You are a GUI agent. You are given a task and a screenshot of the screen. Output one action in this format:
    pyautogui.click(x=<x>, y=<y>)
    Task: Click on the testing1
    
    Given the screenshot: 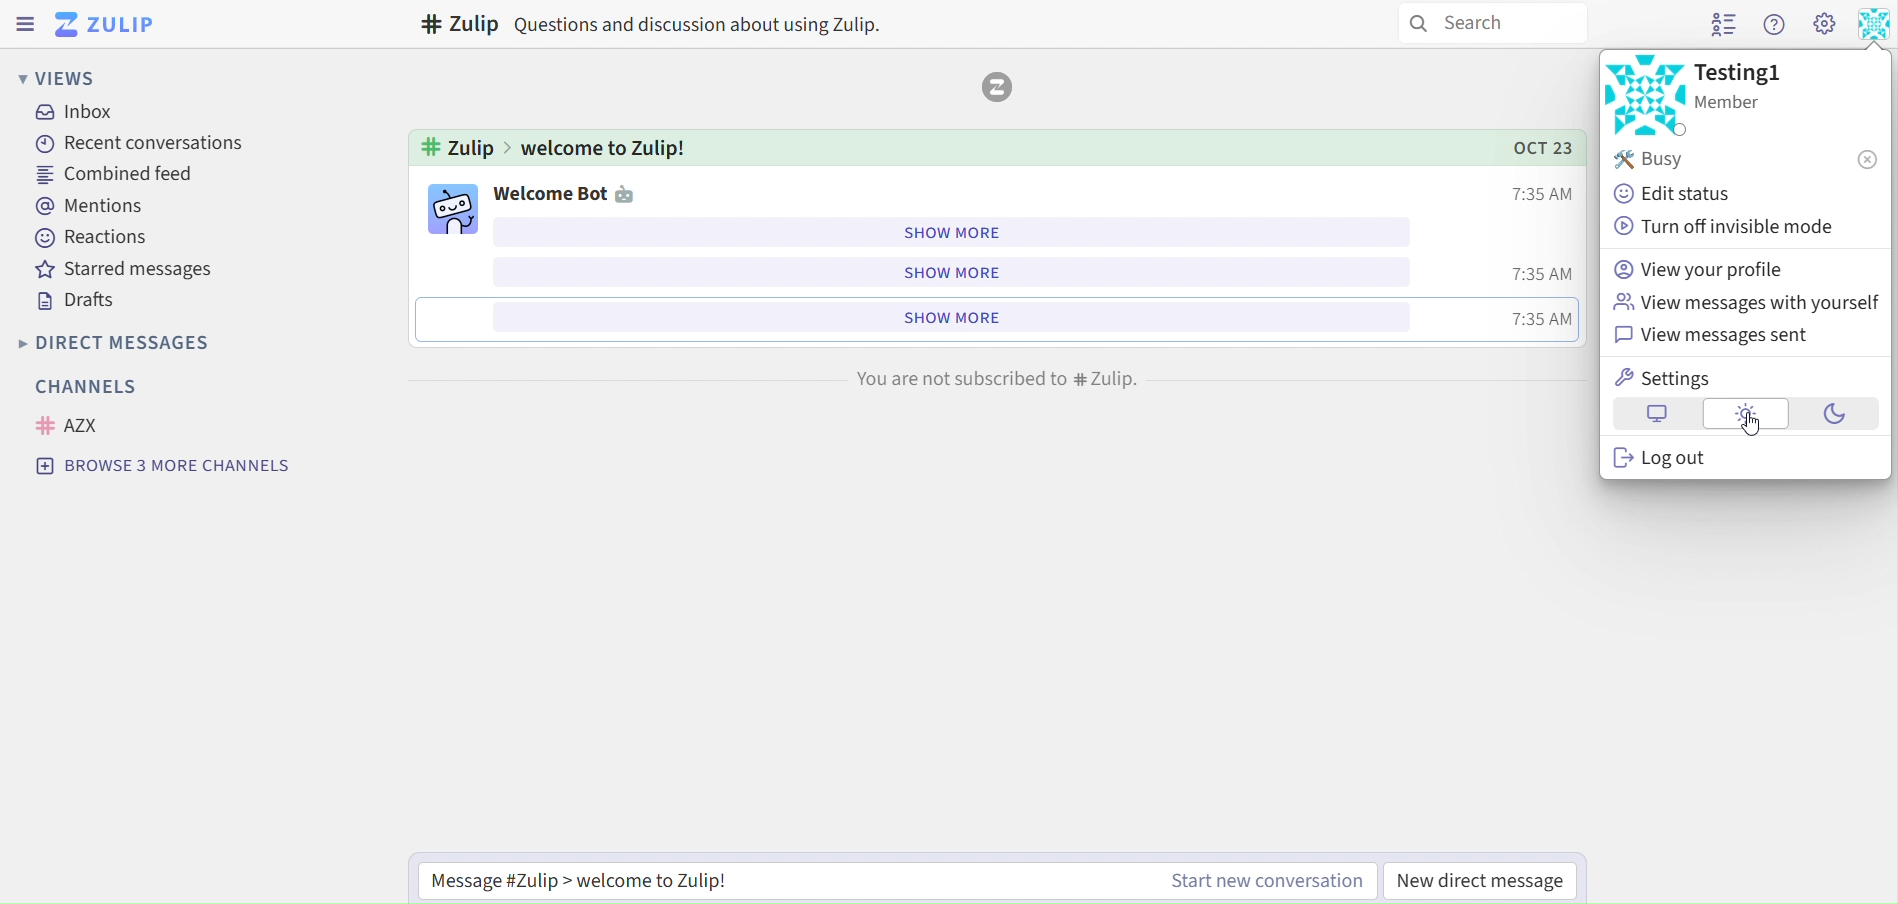 What is the action you would take?
    pyautogui.click(x=1743, y=86)
    